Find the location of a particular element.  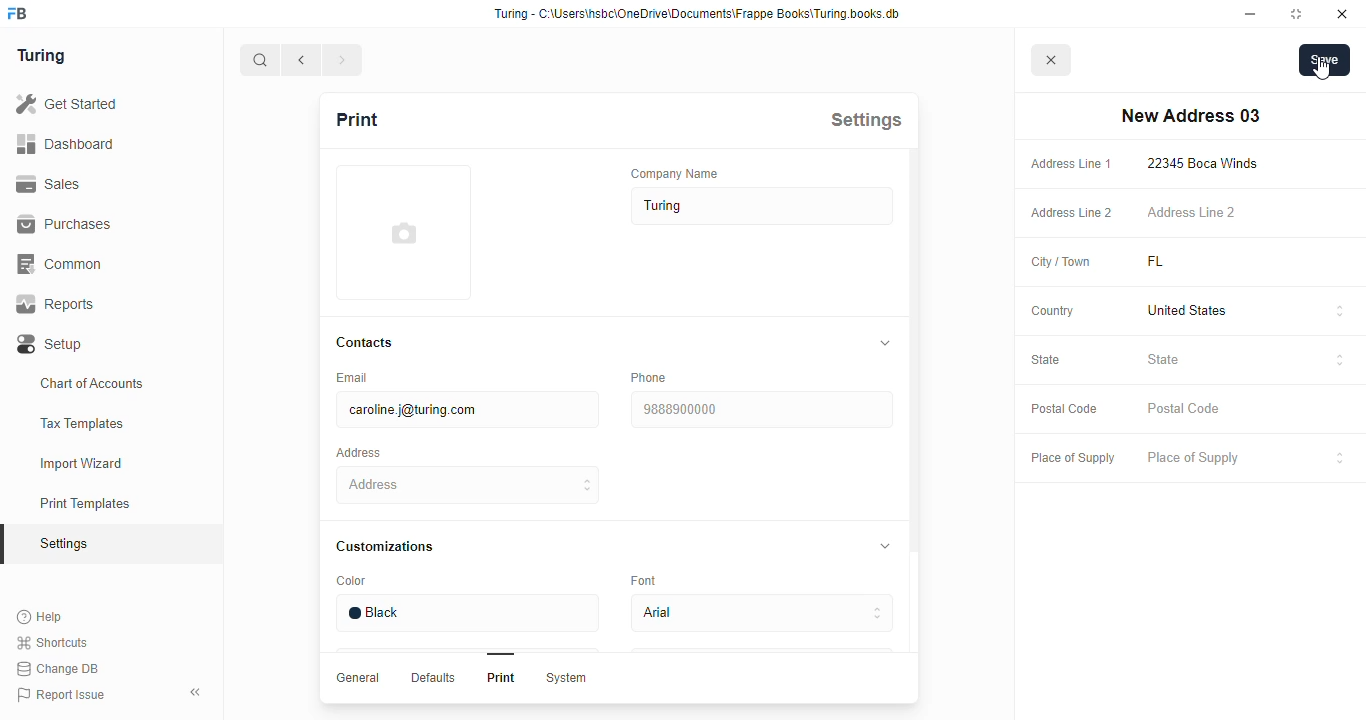

toggle expand/collapse is located at coordinates (881, 544).